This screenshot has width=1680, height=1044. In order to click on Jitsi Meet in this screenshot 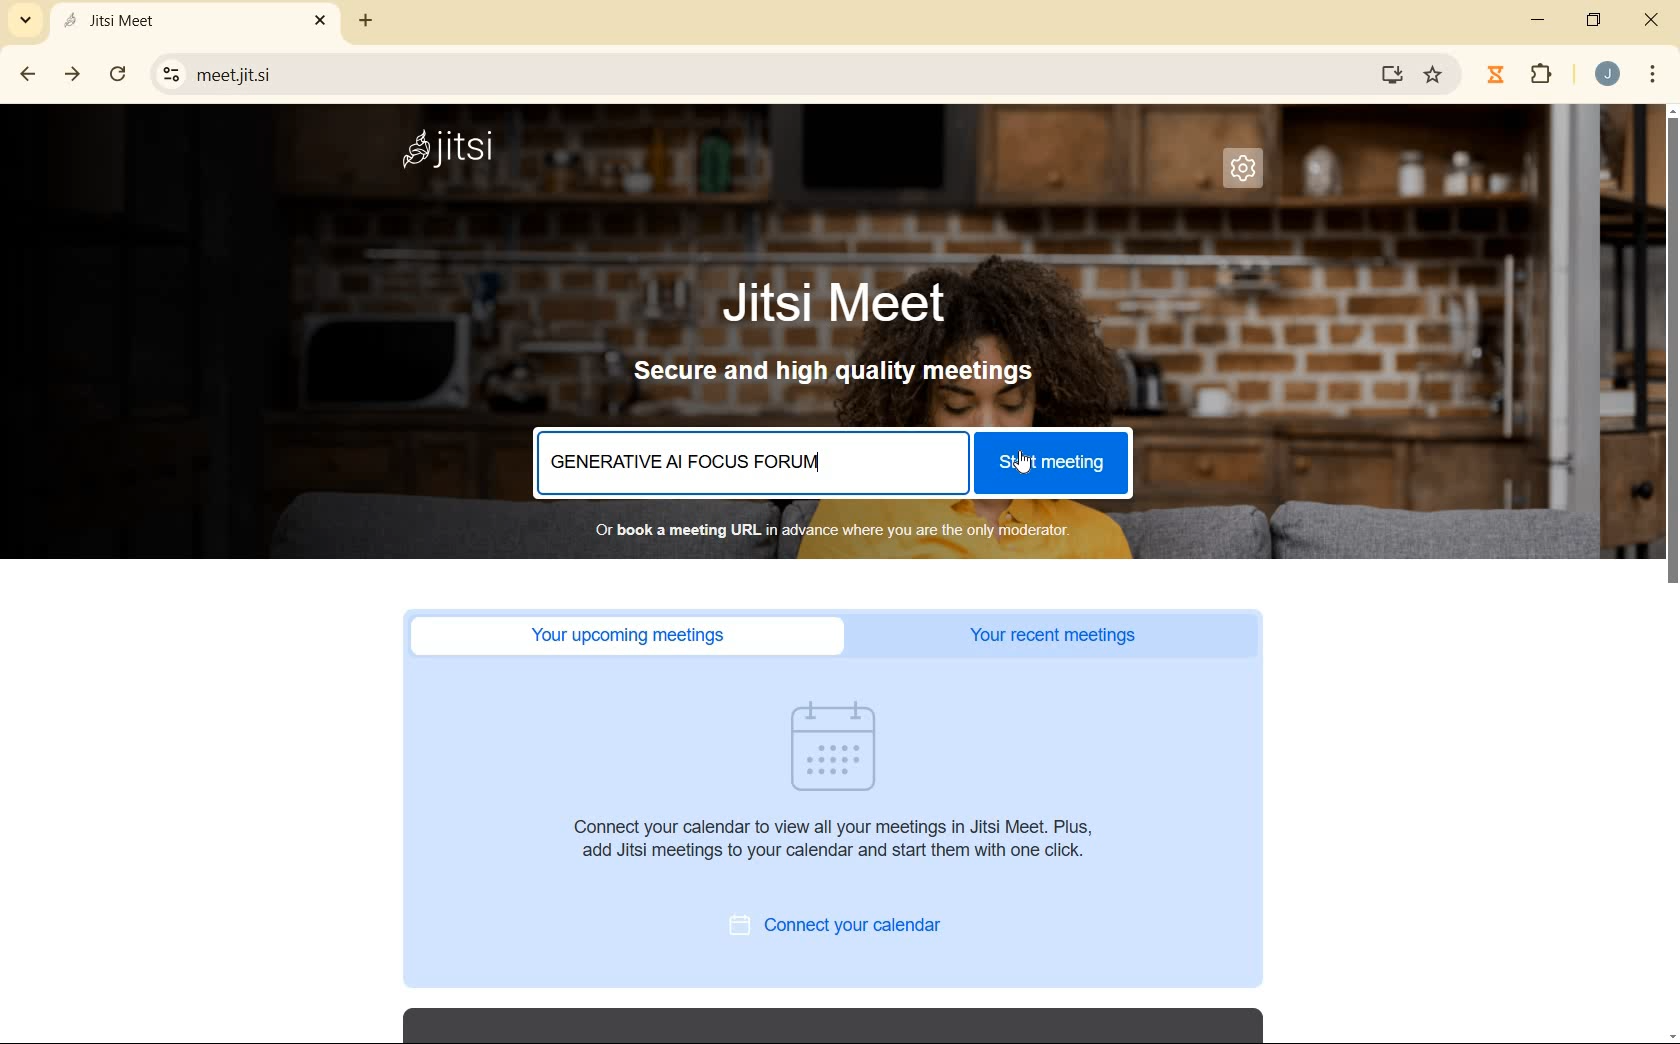, I will do `click(837, 304)`.